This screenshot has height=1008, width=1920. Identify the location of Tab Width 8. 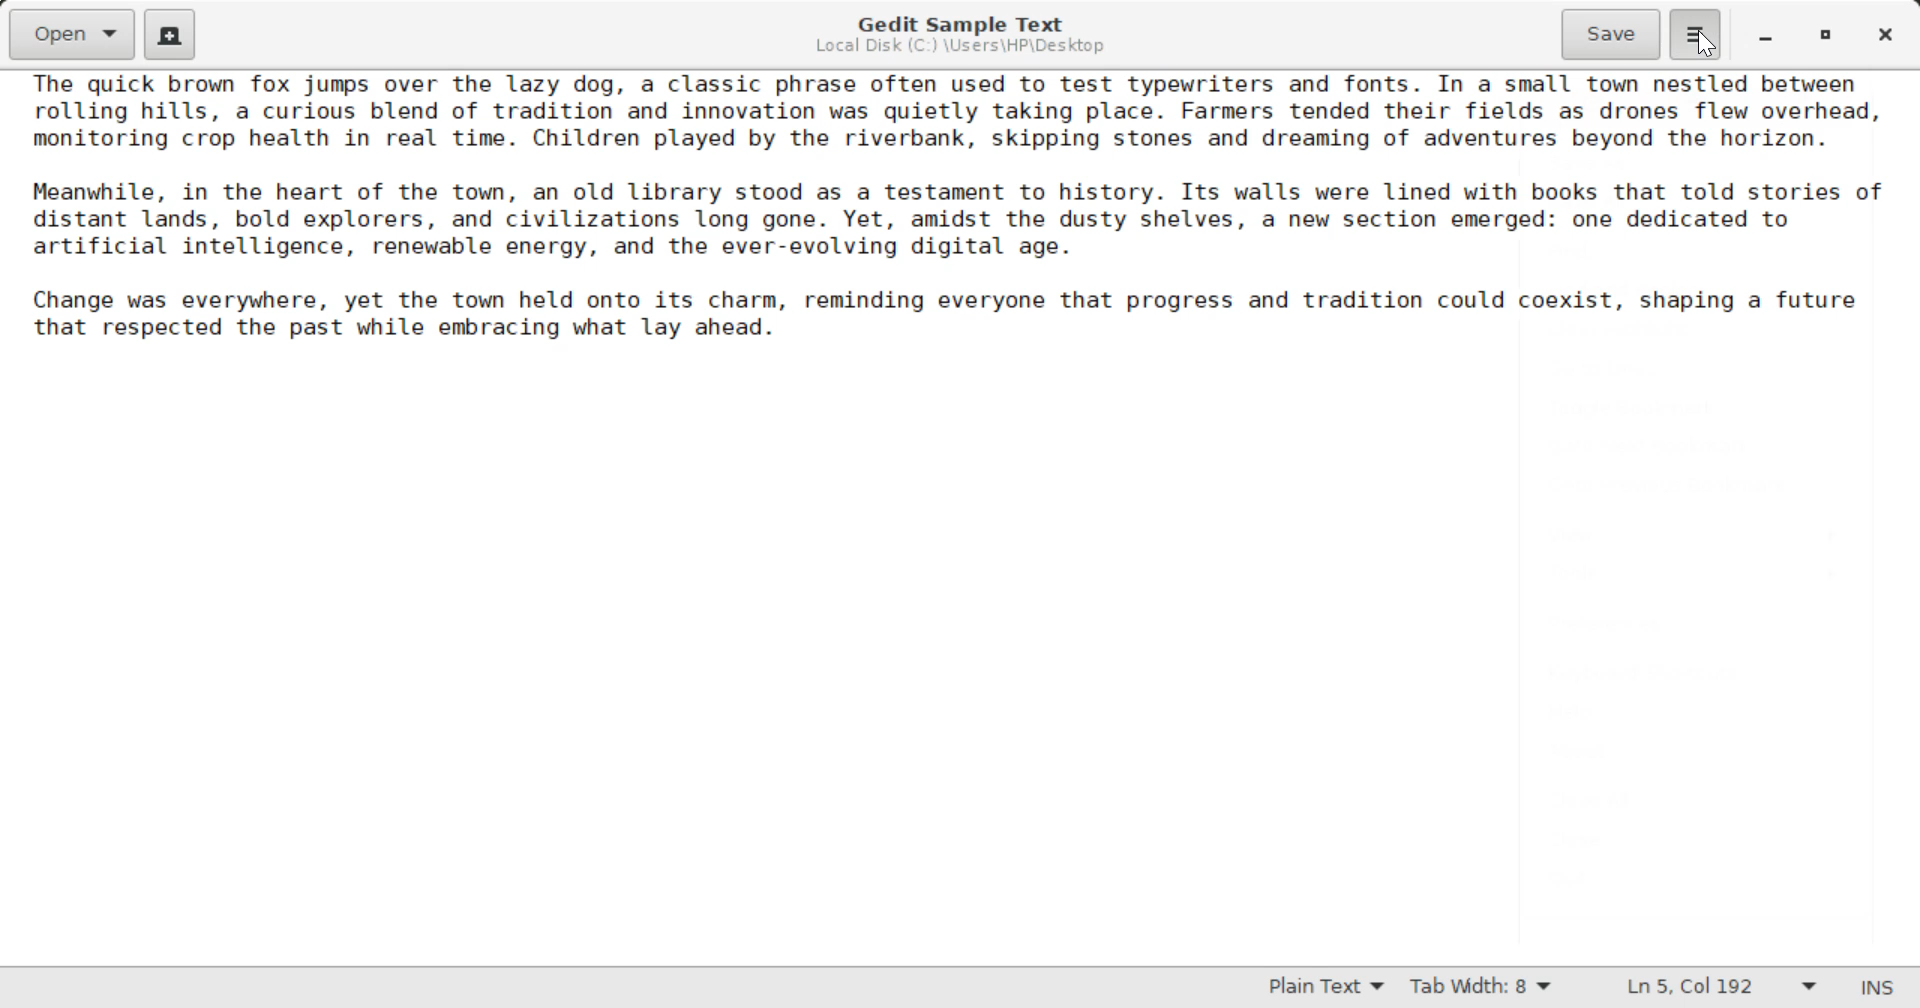
(1477, 989).